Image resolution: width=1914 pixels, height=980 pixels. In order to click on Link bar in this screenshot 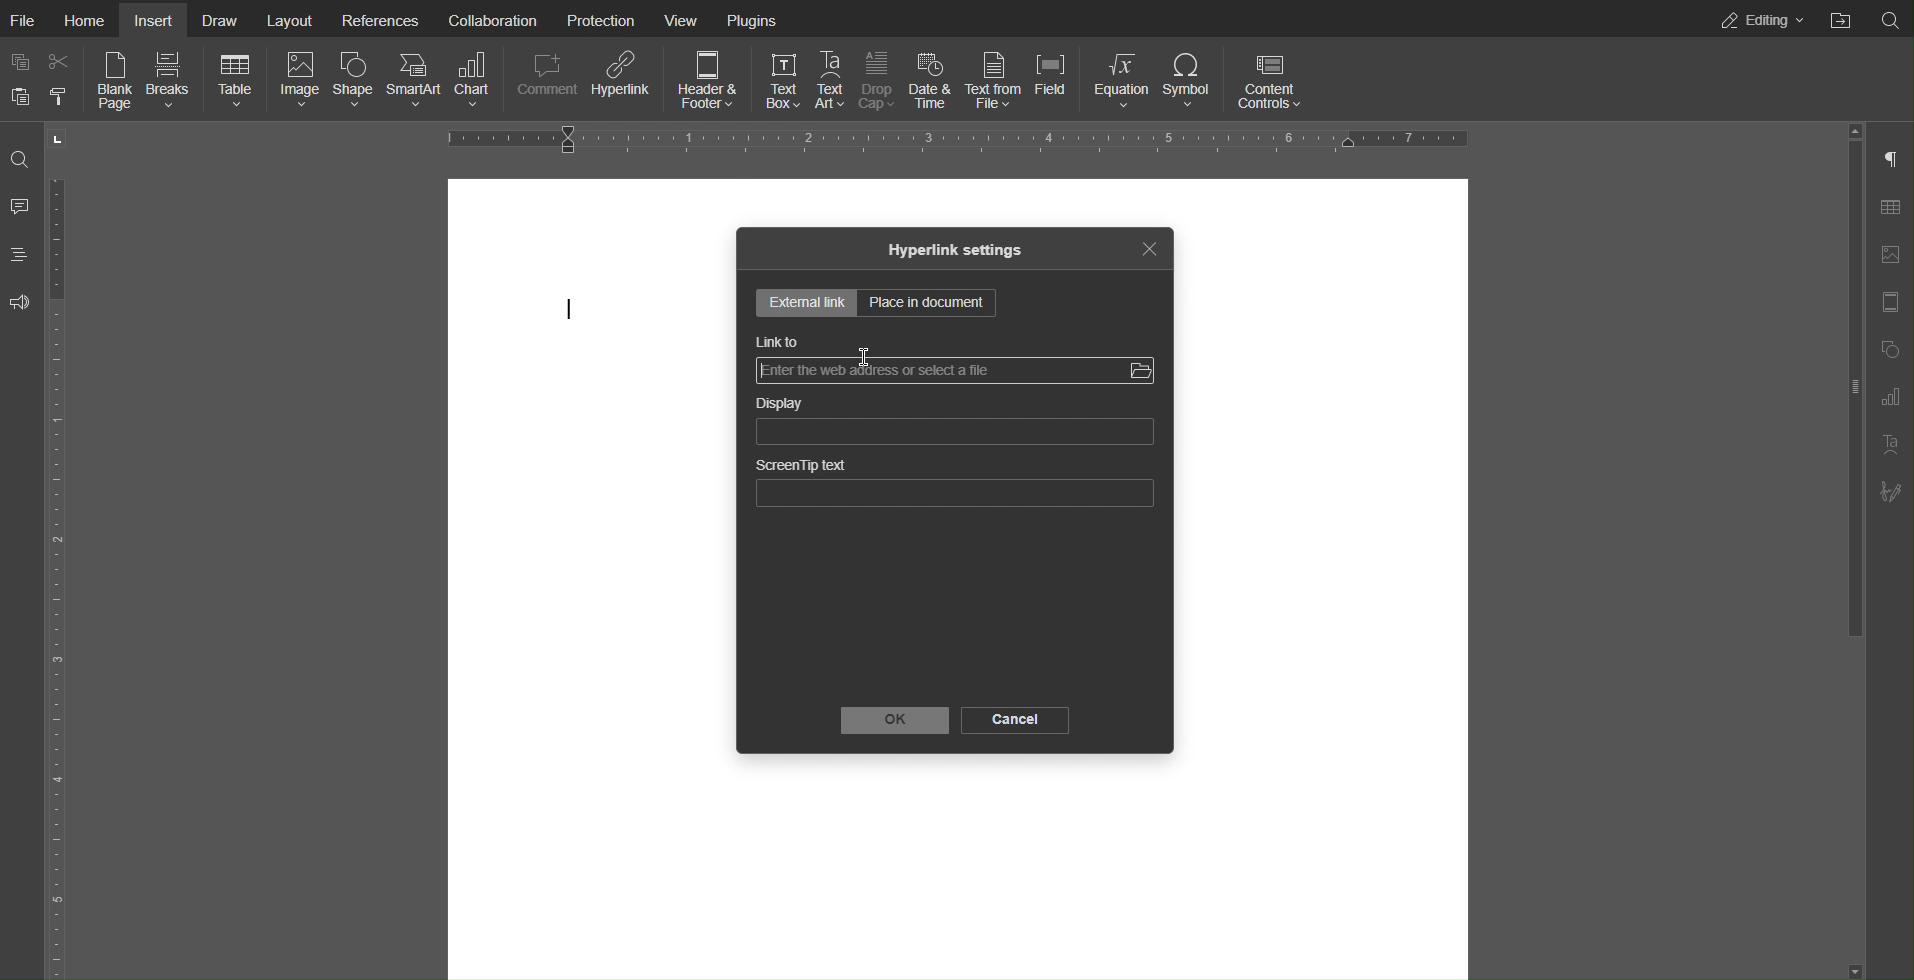, I will do `click(953, 370)`.